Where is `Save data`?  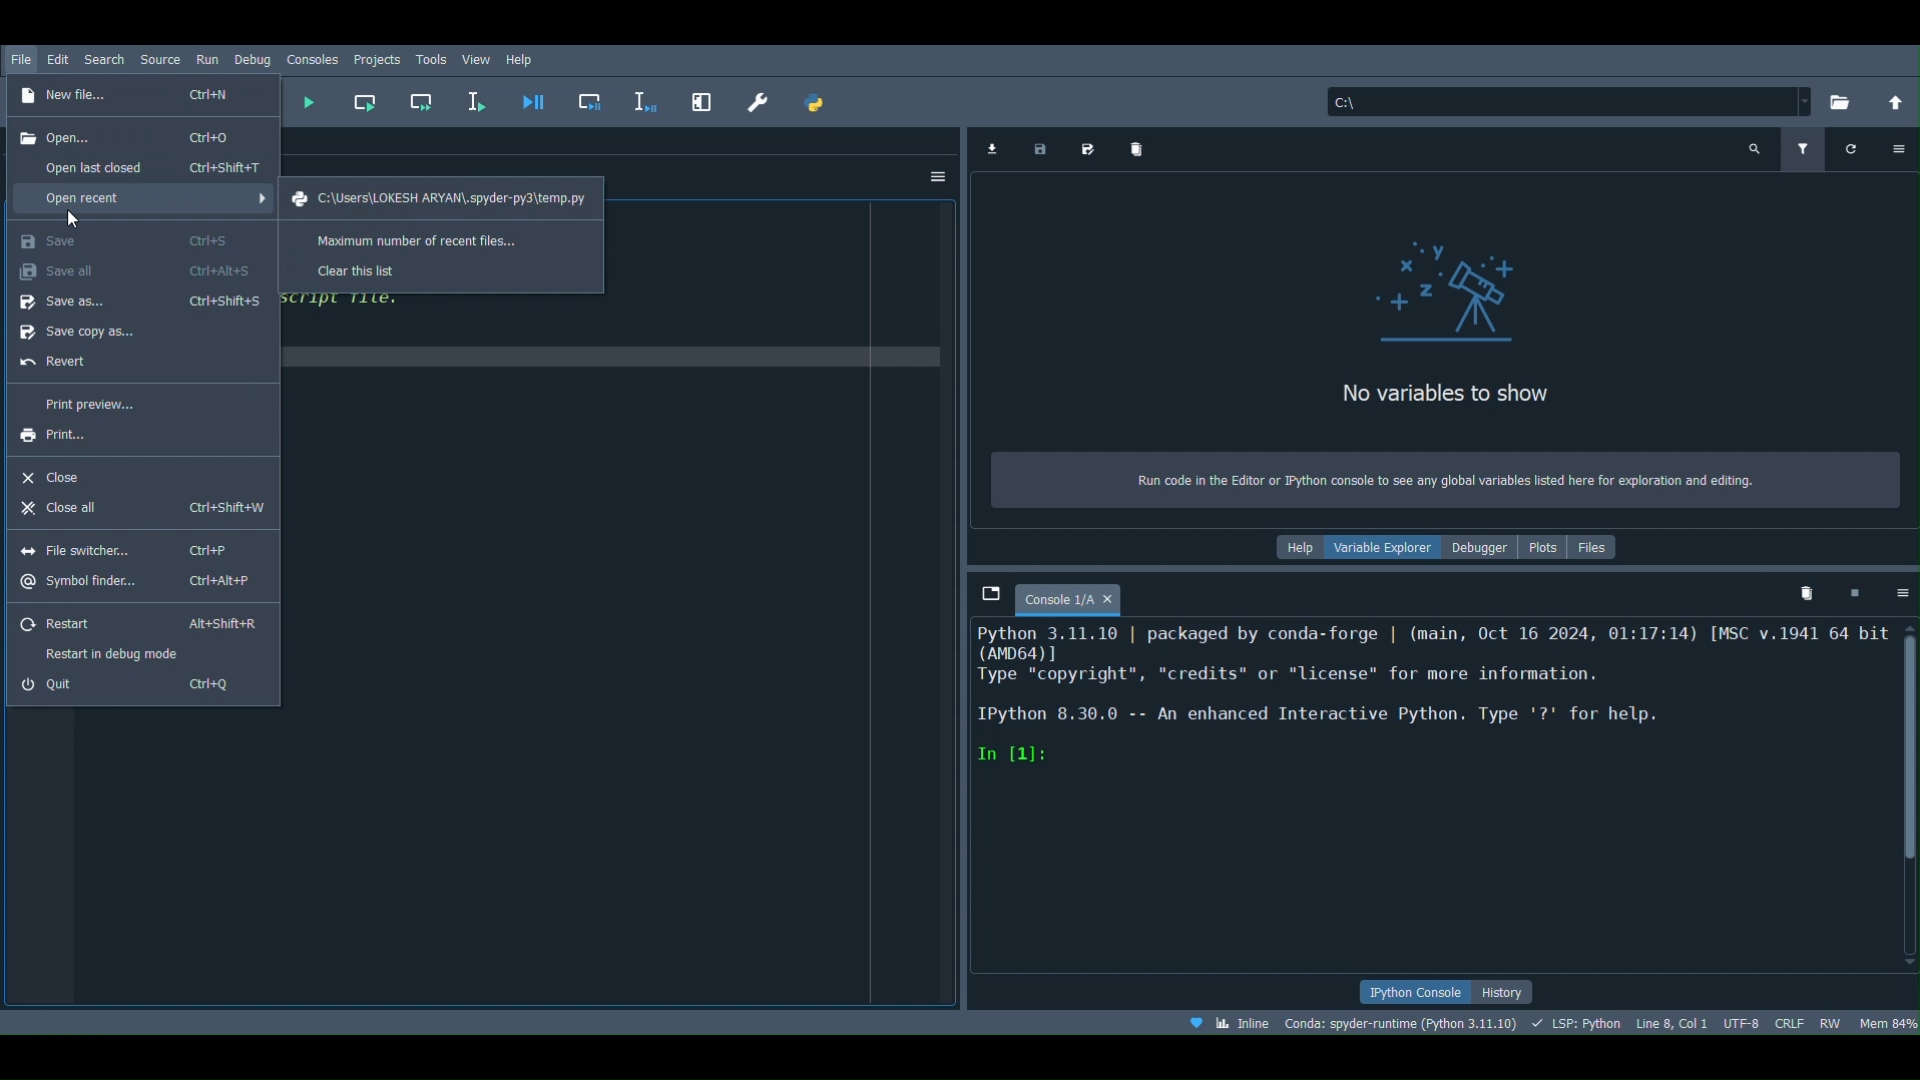
Save data is located at coordinates (1040, 148).